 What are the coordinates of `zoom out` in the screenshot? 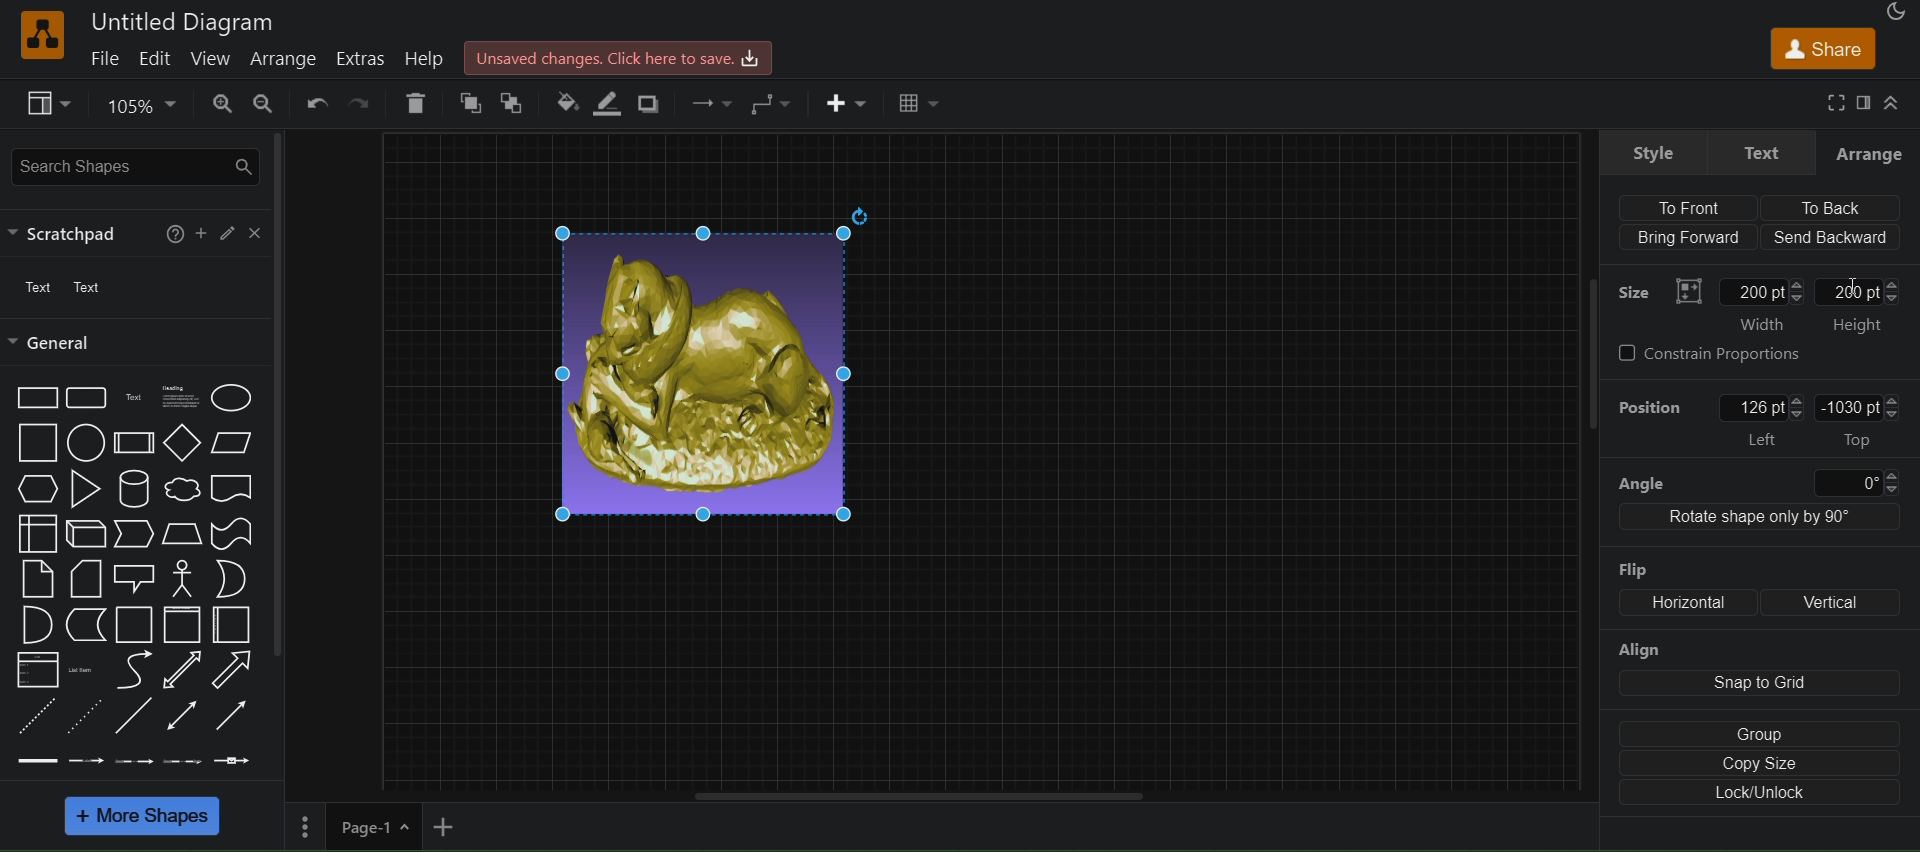 It's located at (261, 104).